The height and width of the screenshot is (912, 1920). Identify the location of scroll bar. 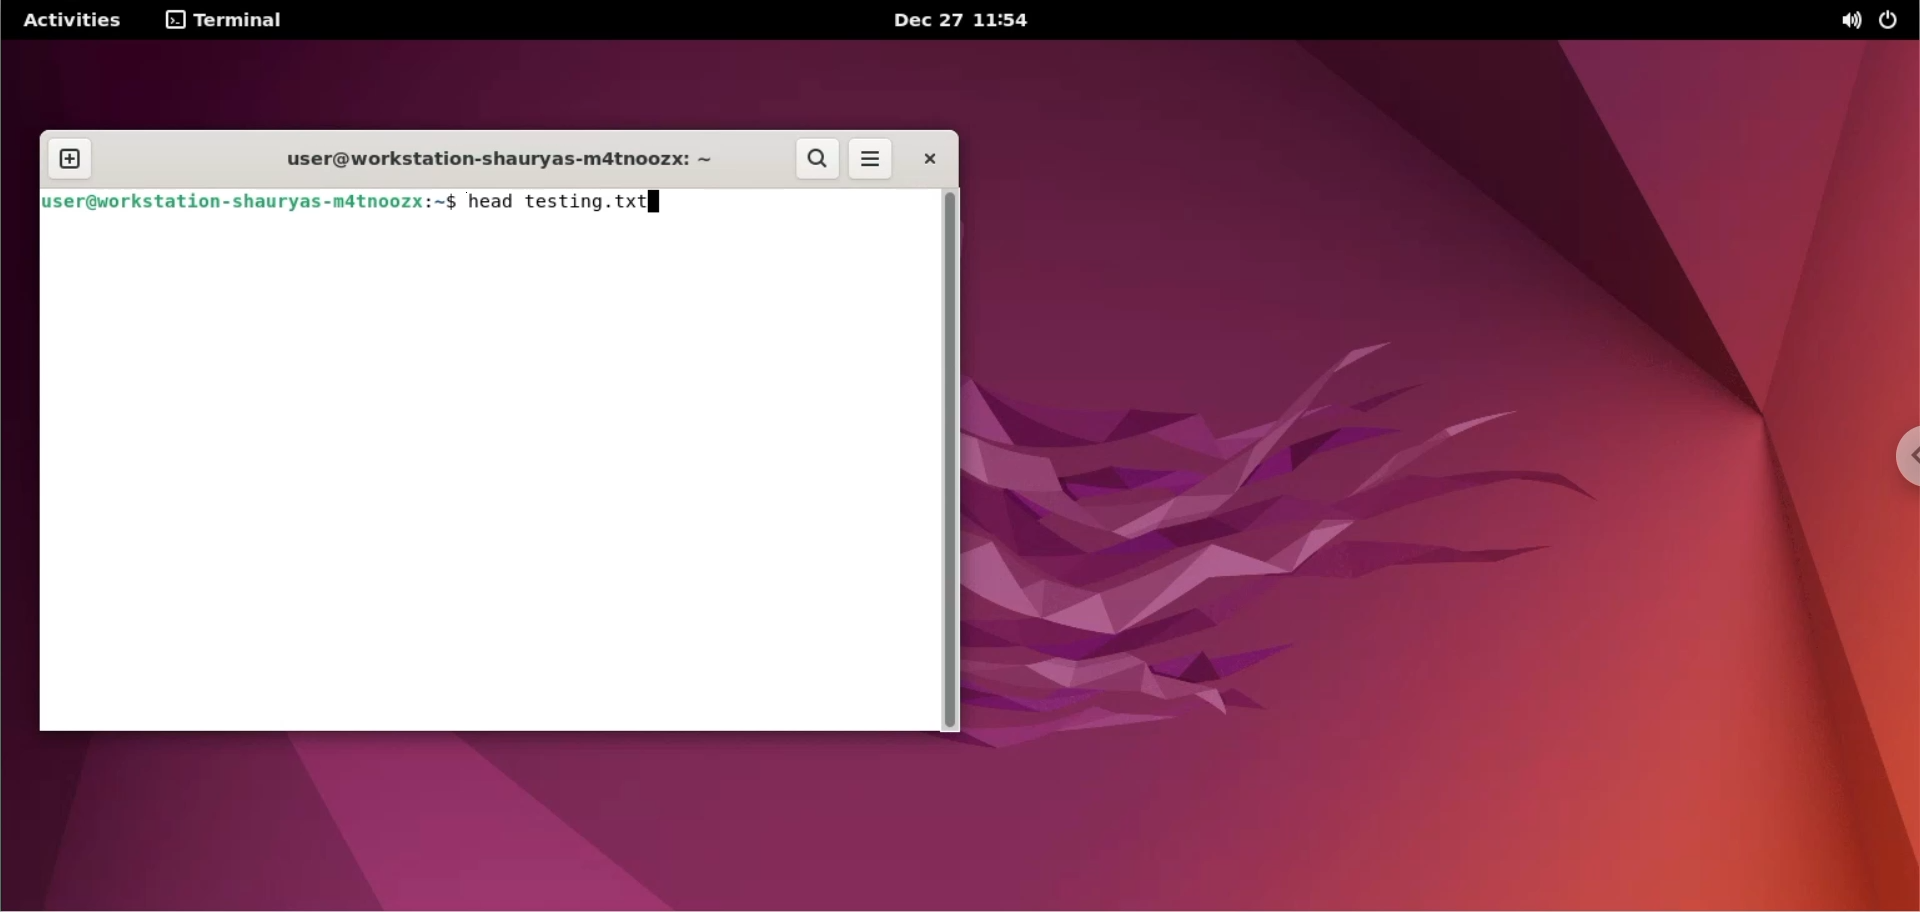
(951, 462).